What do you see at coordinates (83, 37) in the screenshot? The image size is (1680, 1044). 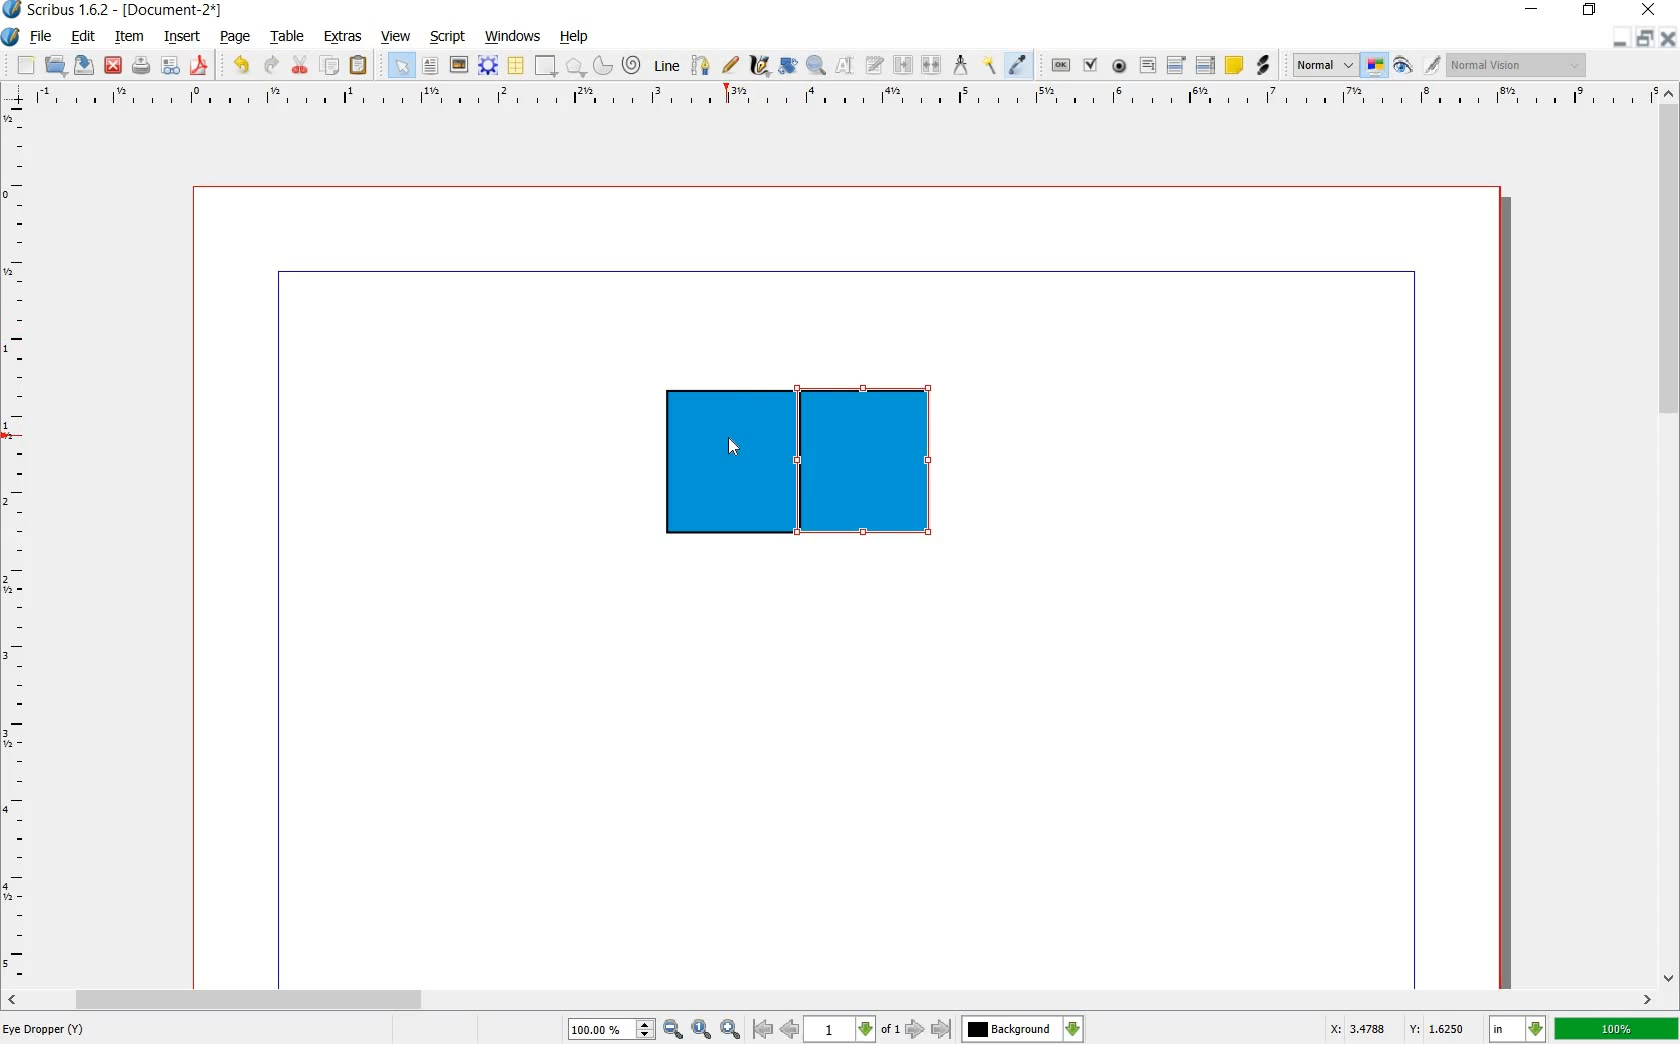 I see `edit` at bounding box center [83, 37].